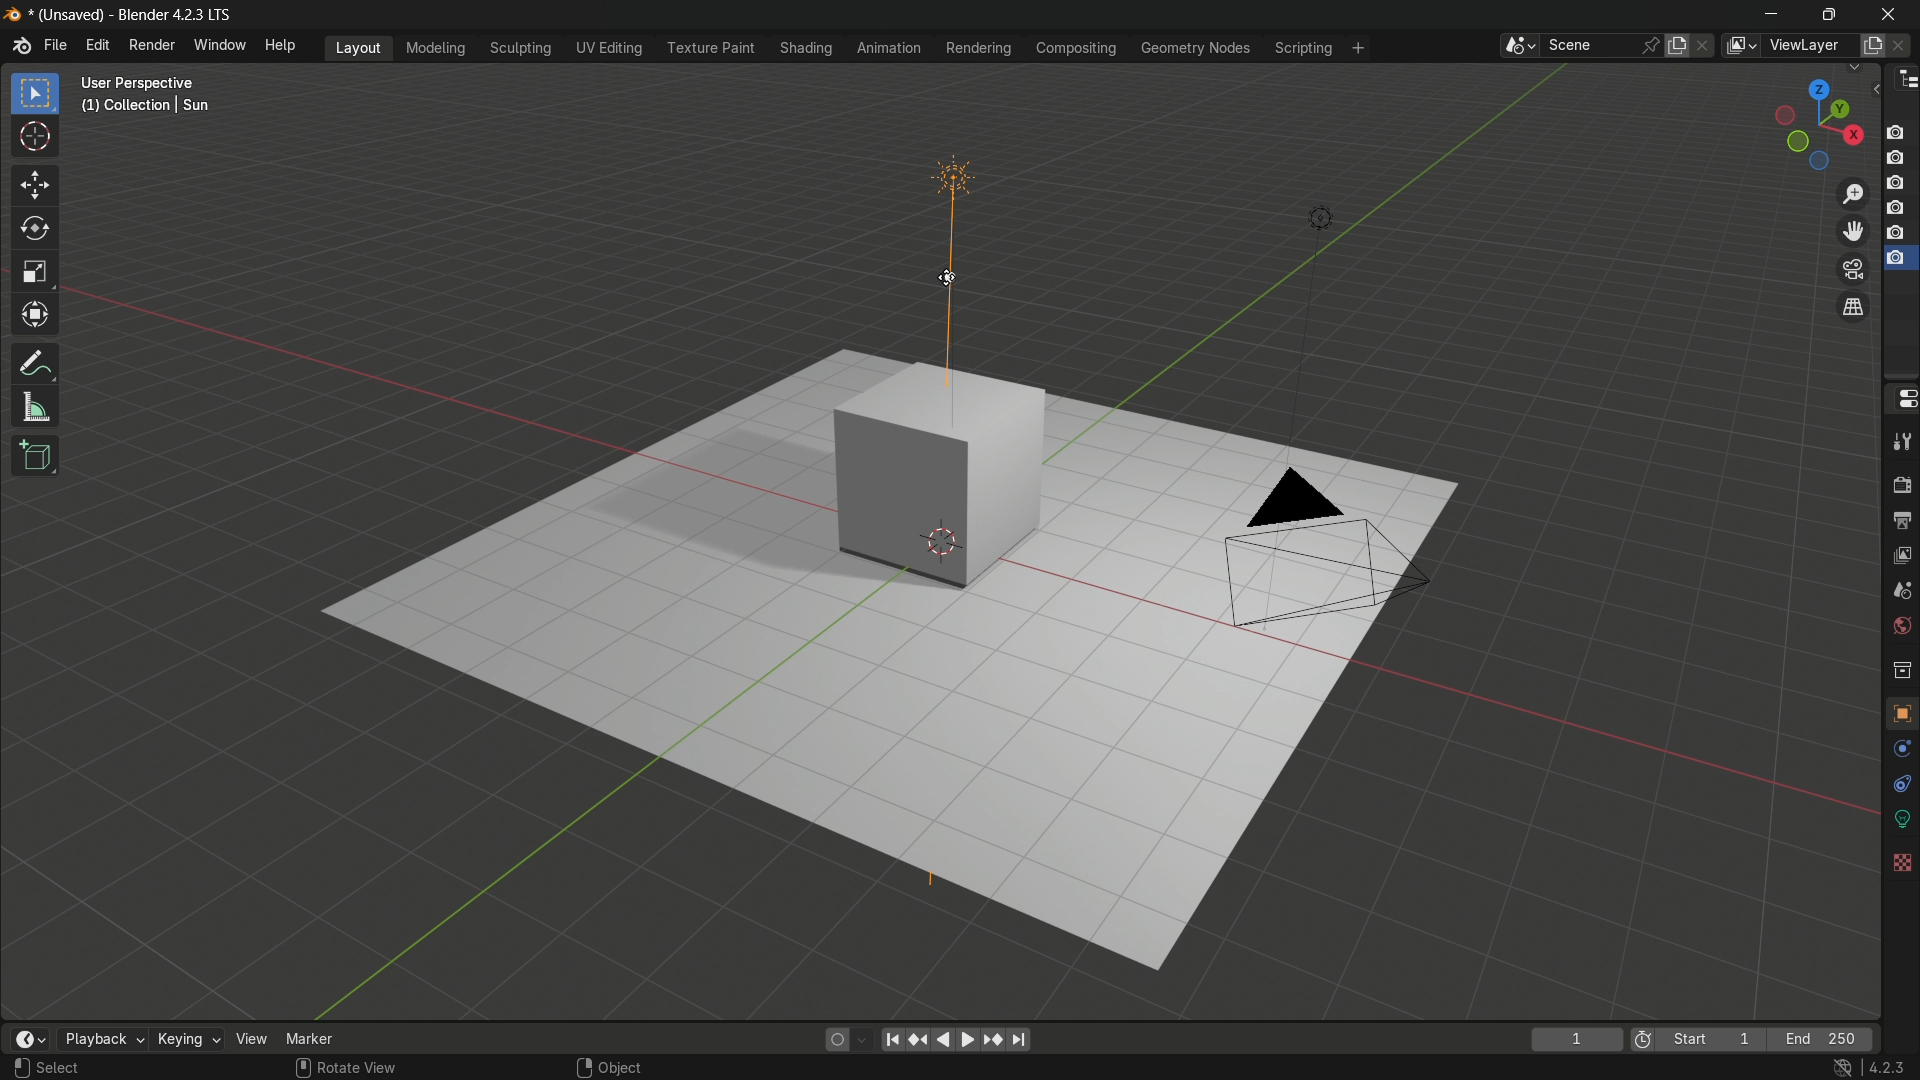  What do you see at coordinates (1079, 48) in the screenshot?
I see `compositing` at bounding box center [1079, 48].